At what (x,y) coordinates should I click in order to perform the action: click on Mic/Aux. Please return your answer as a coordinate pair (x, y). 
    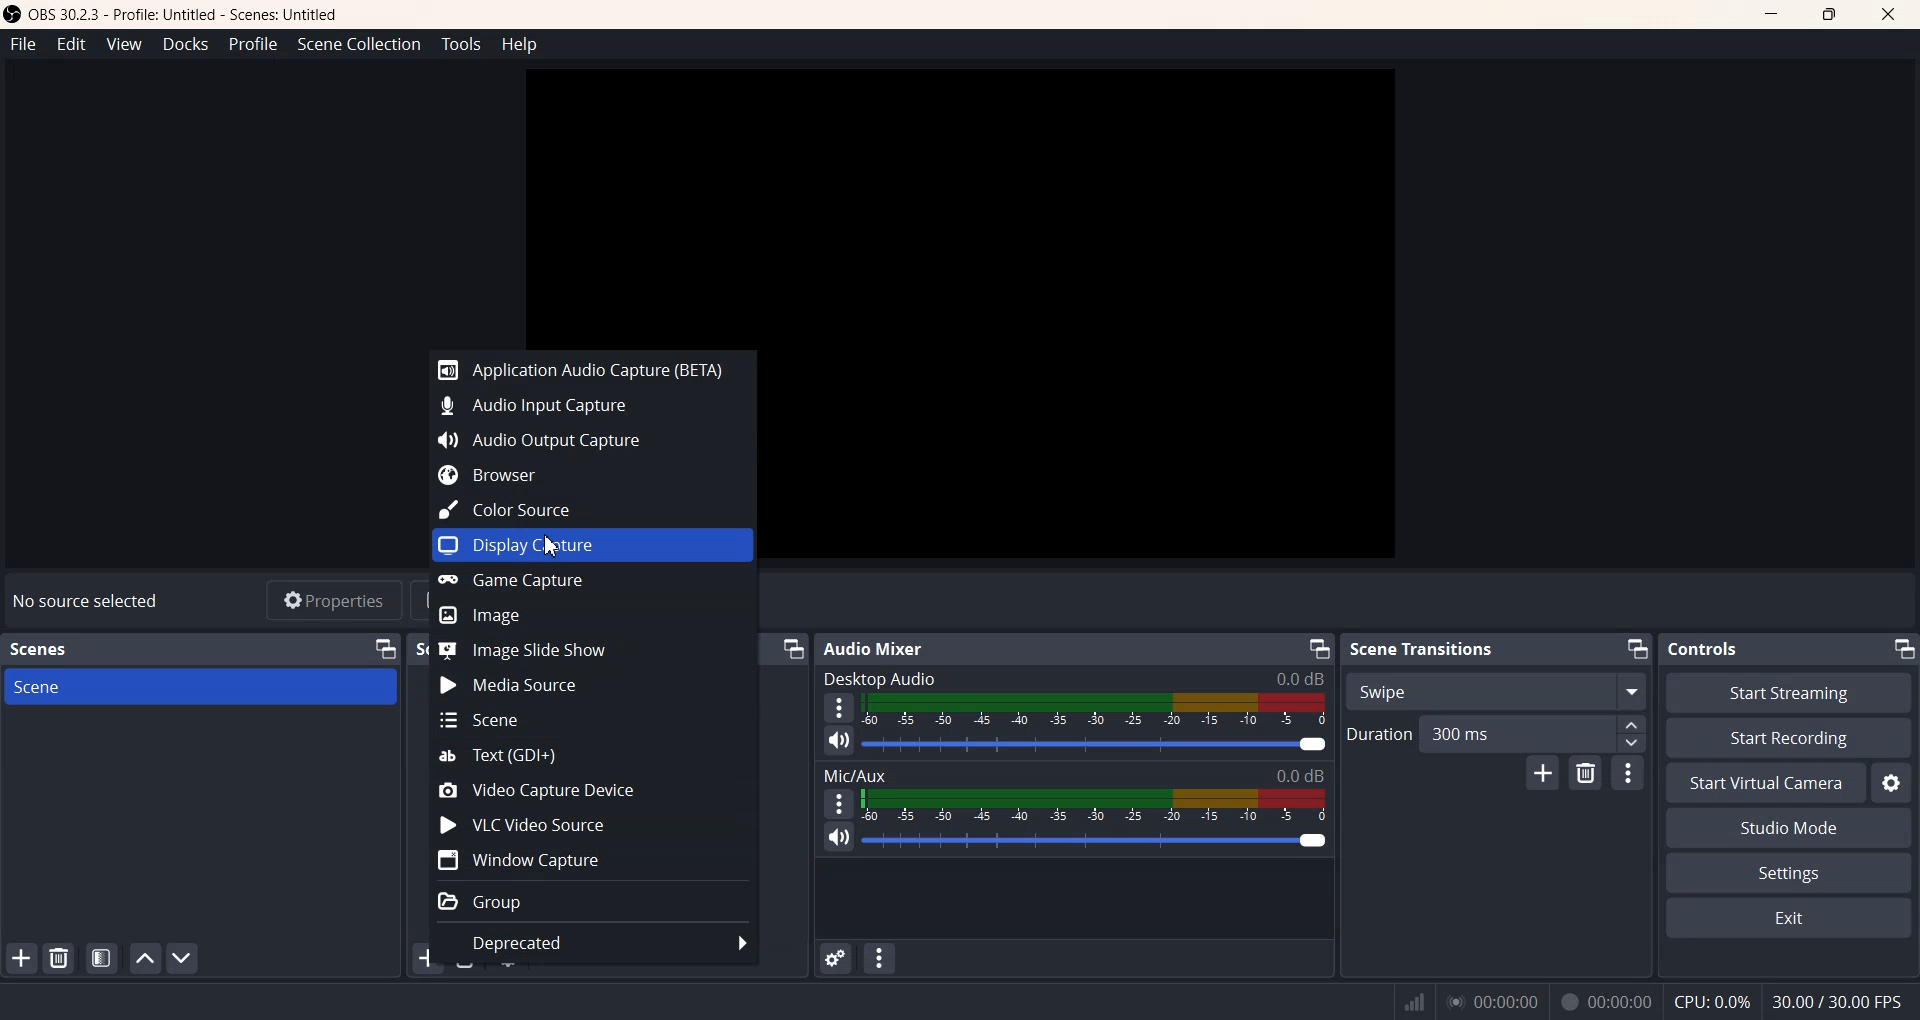
    Looking at the image, I should click on (1073, 775).